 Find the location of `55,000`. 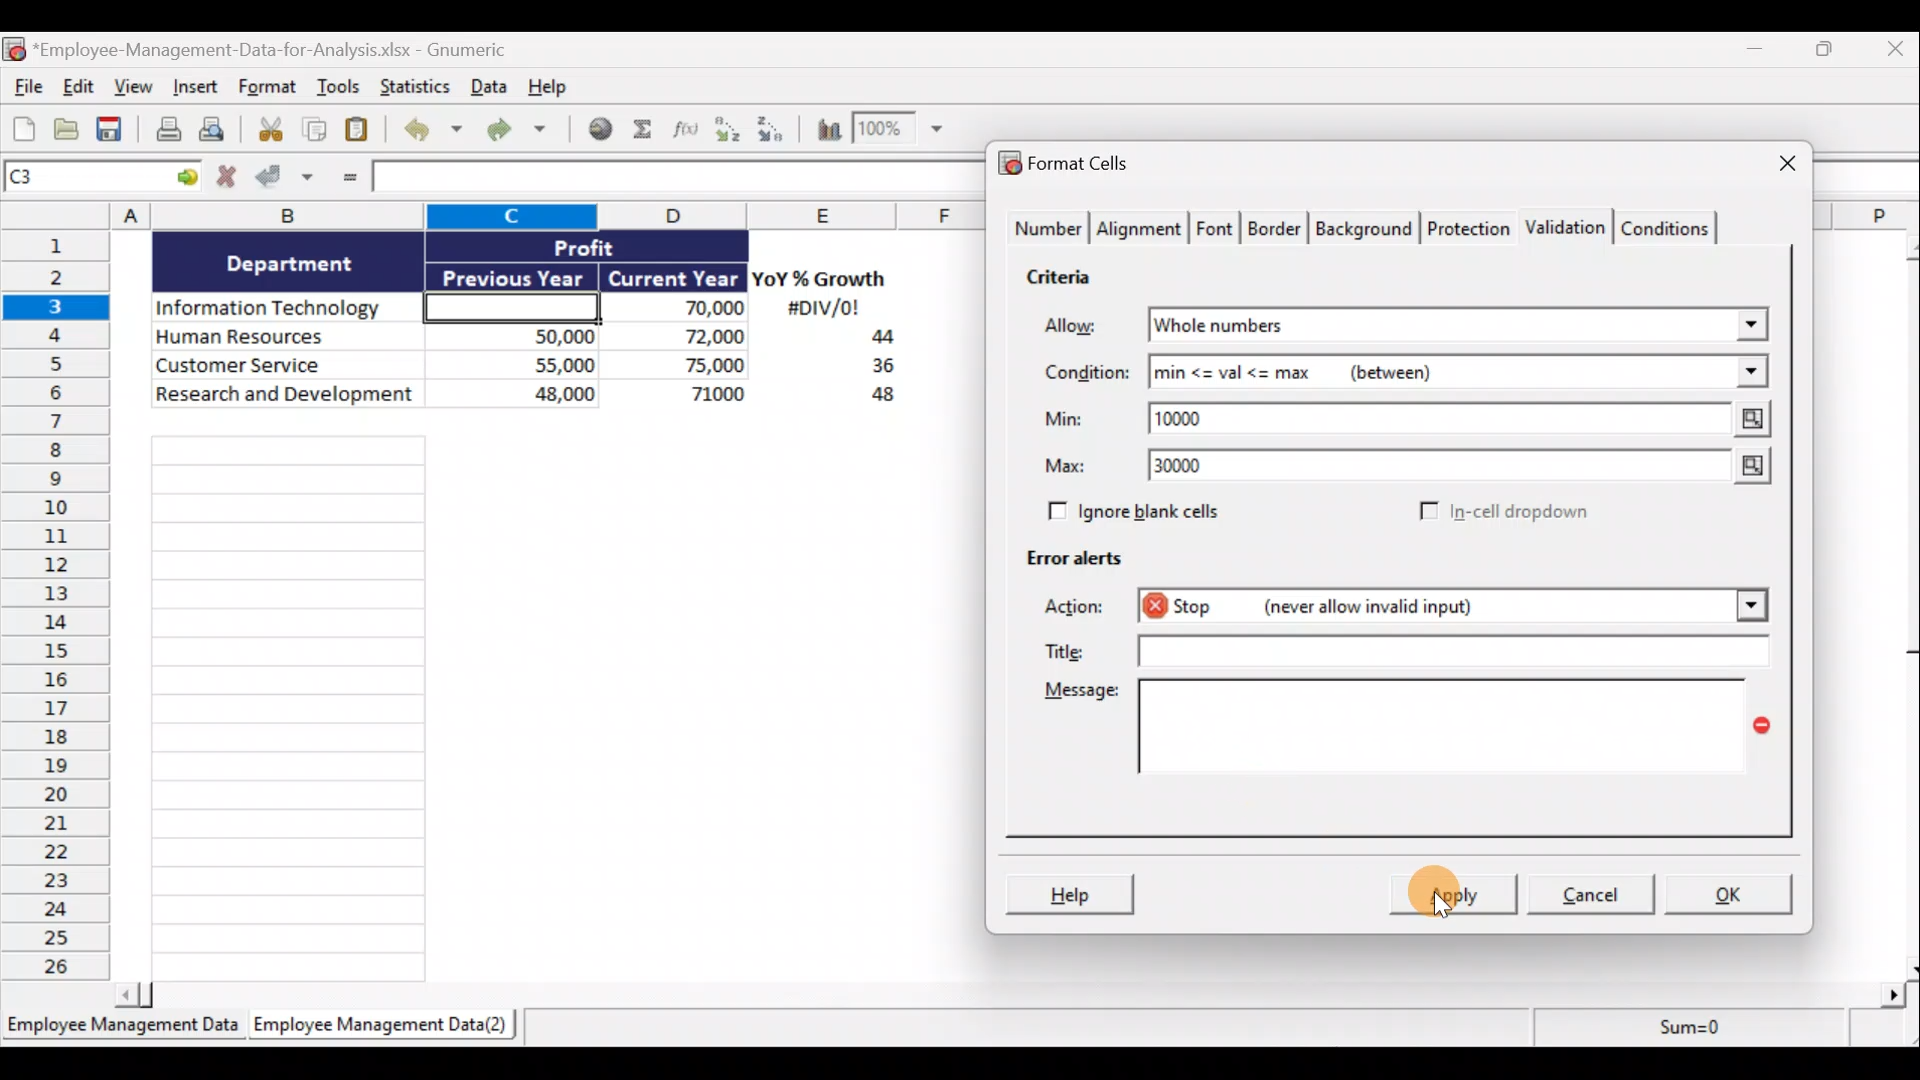

55,000 is located at coordinates (523, 364).